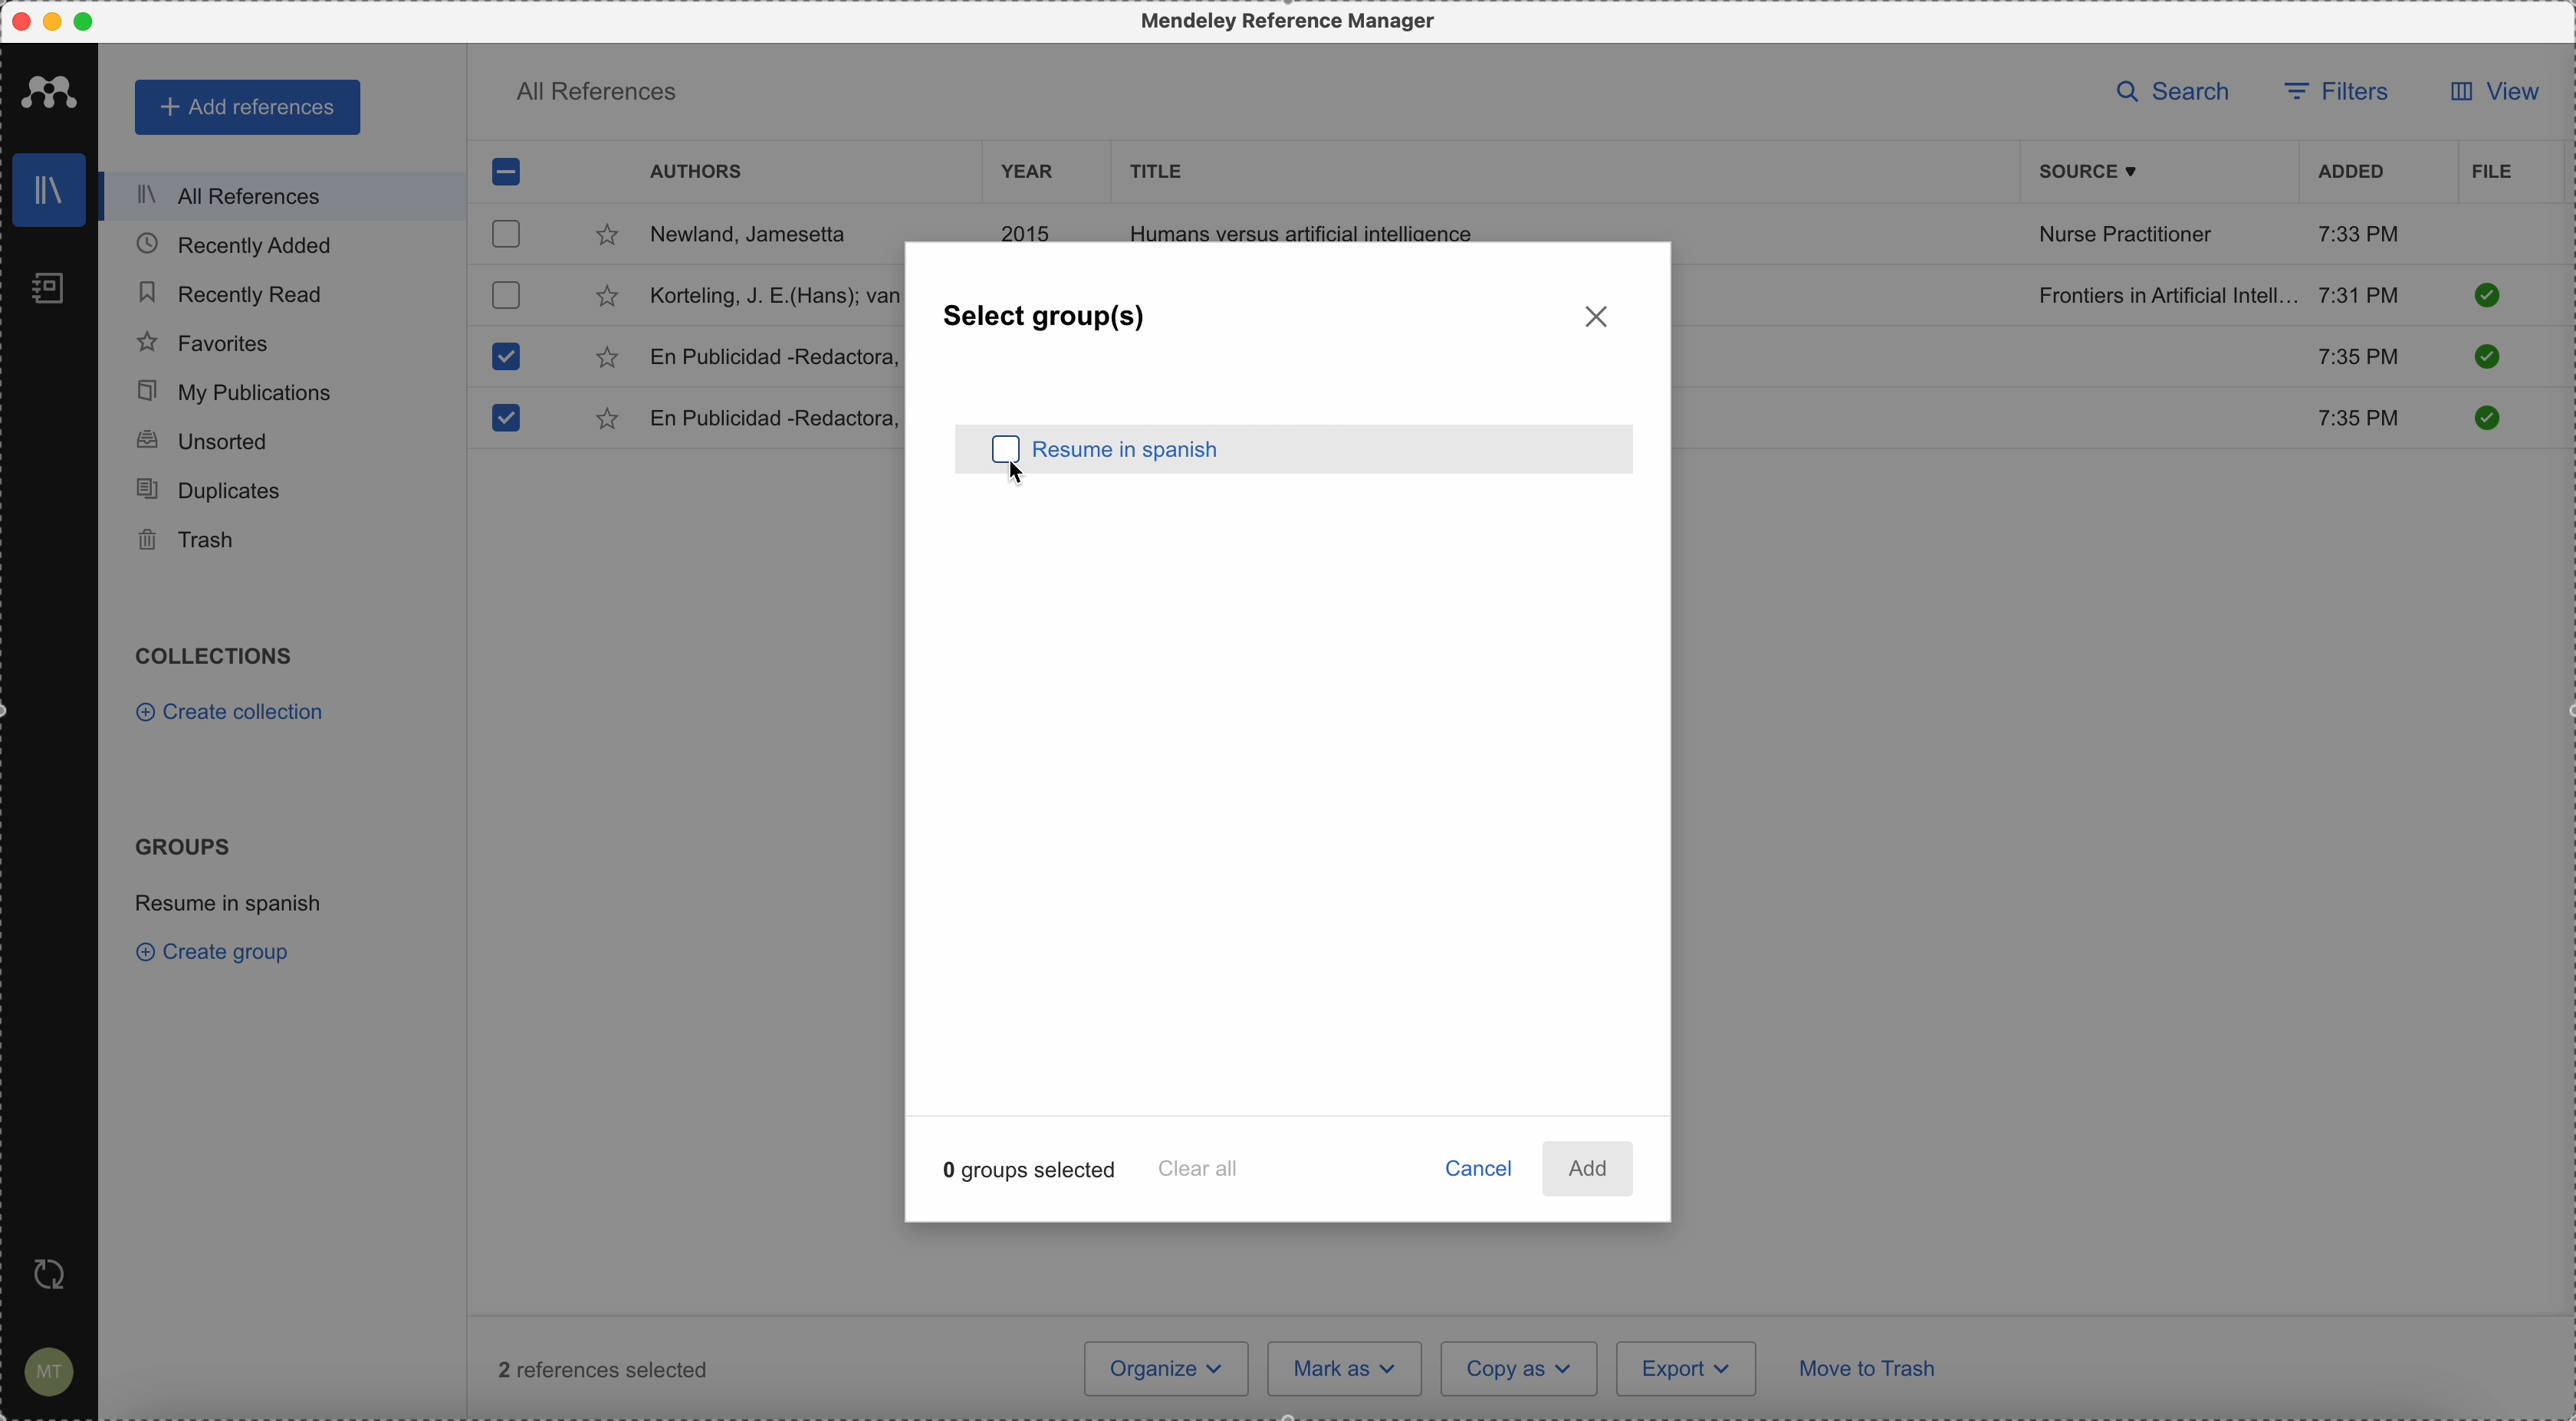  What do you see at coordinates (2483, 359) in the screenshot?
I see `check it` at bounding box center [2483, 359].